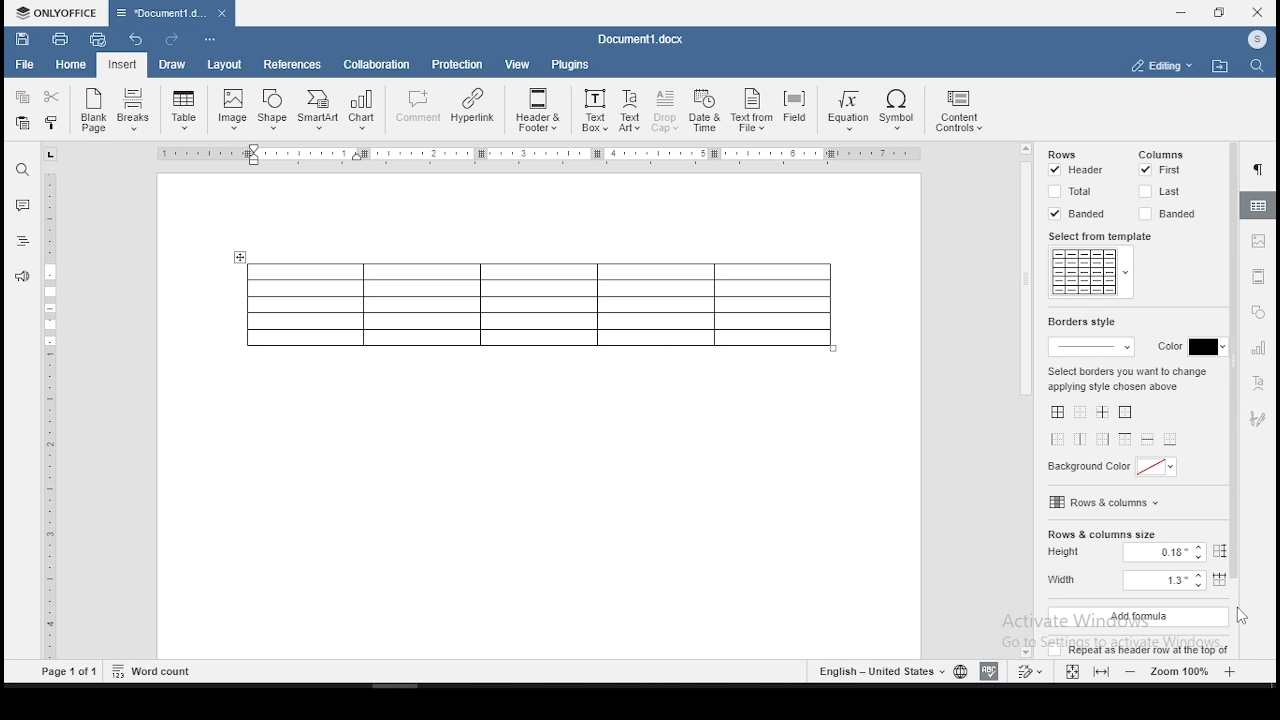 This screenshot has width=1280, height=720. Describe the element at coordinates (135, 112) in the screenshot. I see `Breaks` at that location.